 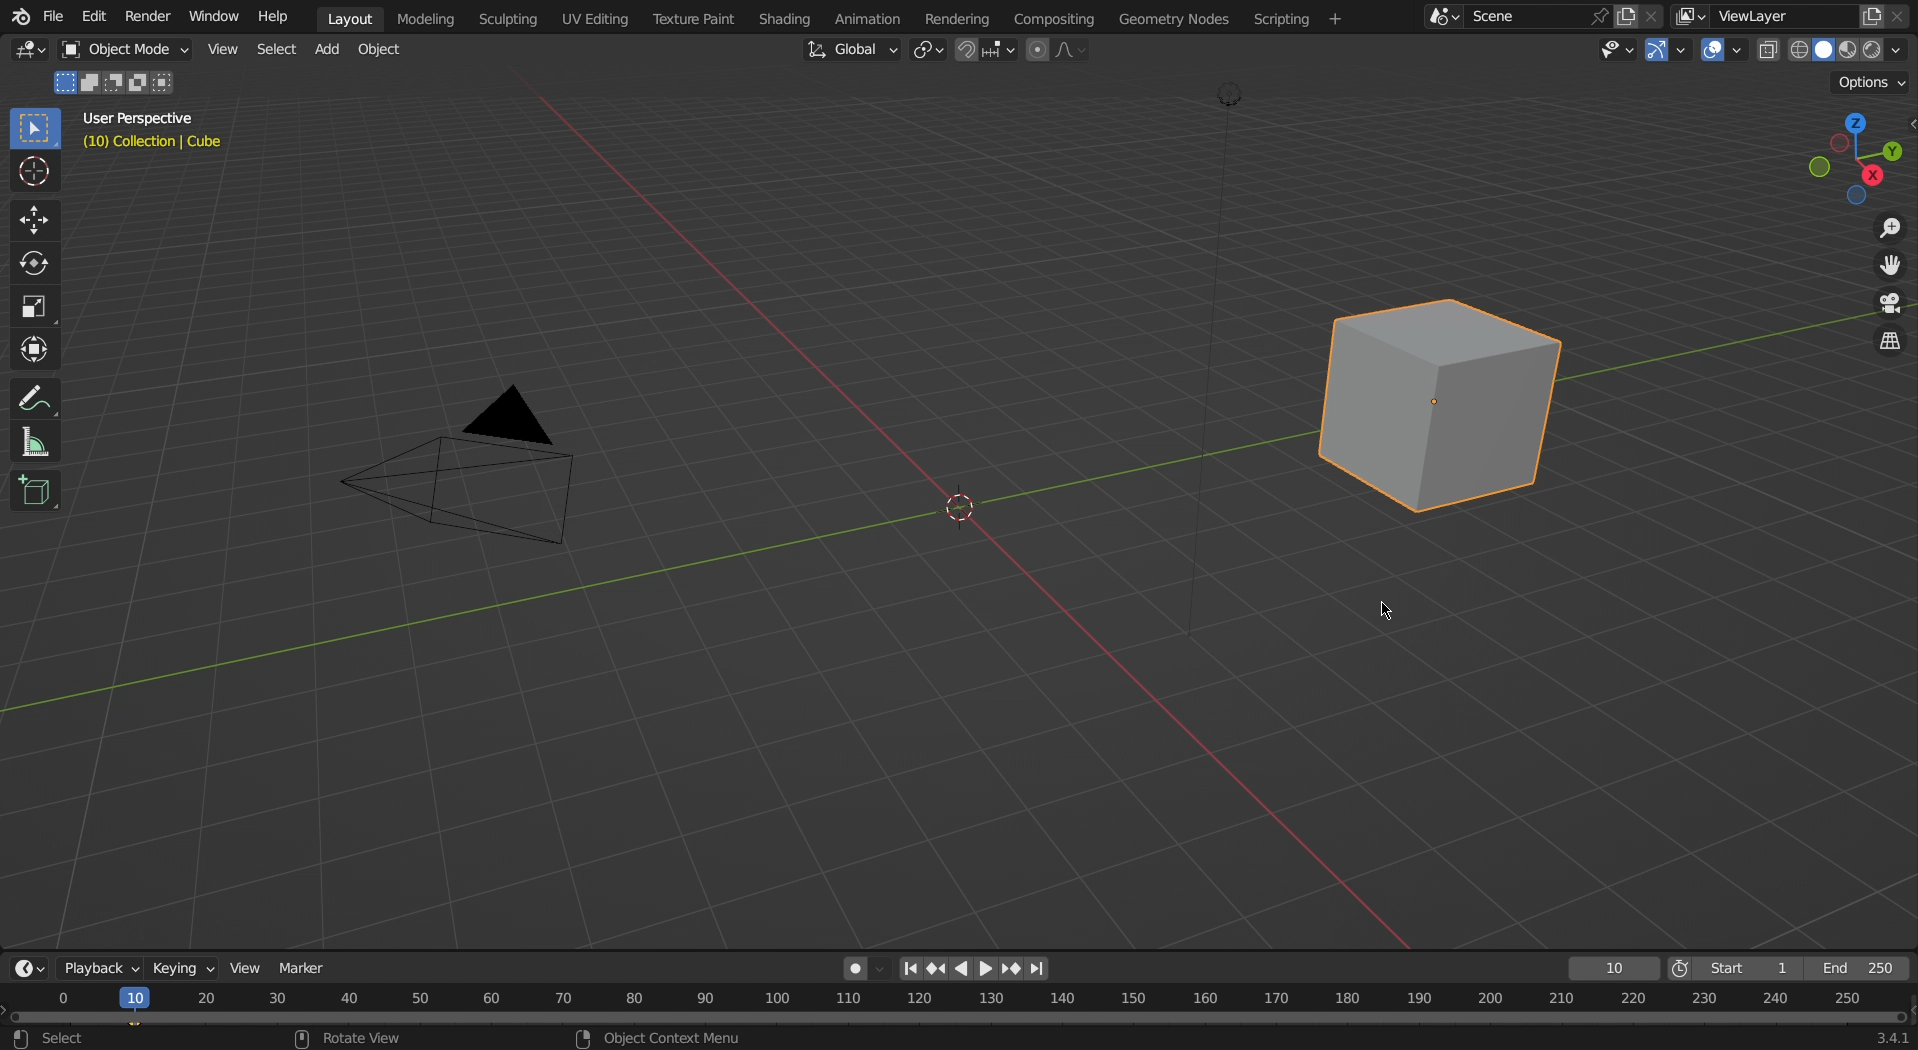 What do you see at coordinates (307, 964) in the screenshot?
I see `Marker` at bounding box center [307, 964].